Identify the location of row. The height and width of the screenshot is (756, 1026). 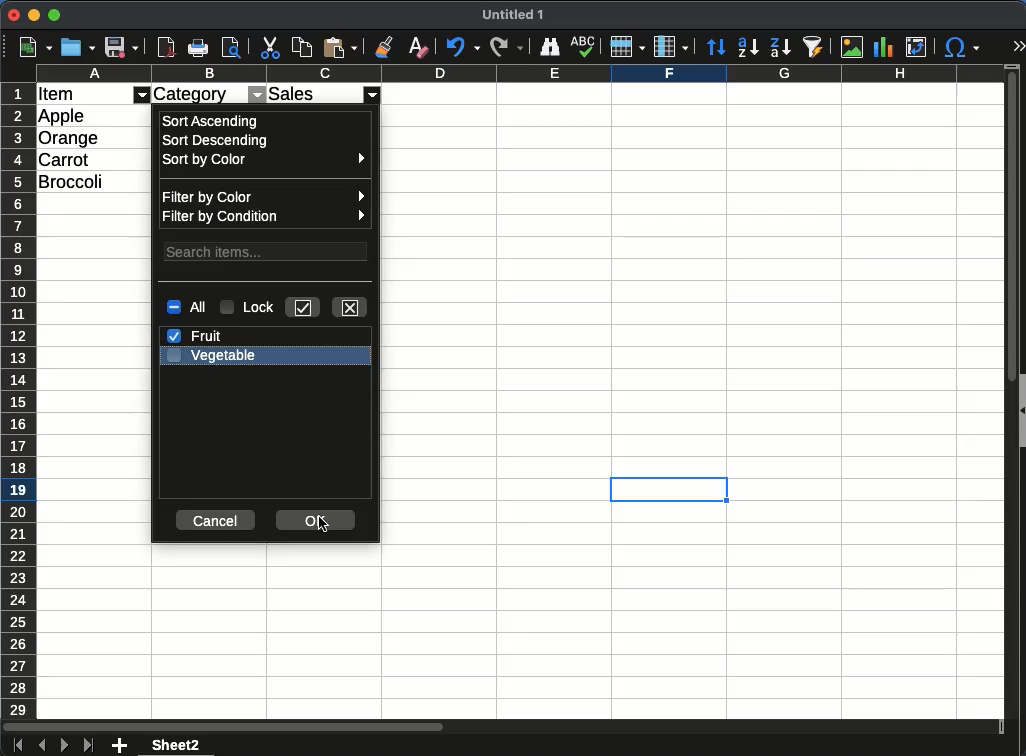
(625, 49).